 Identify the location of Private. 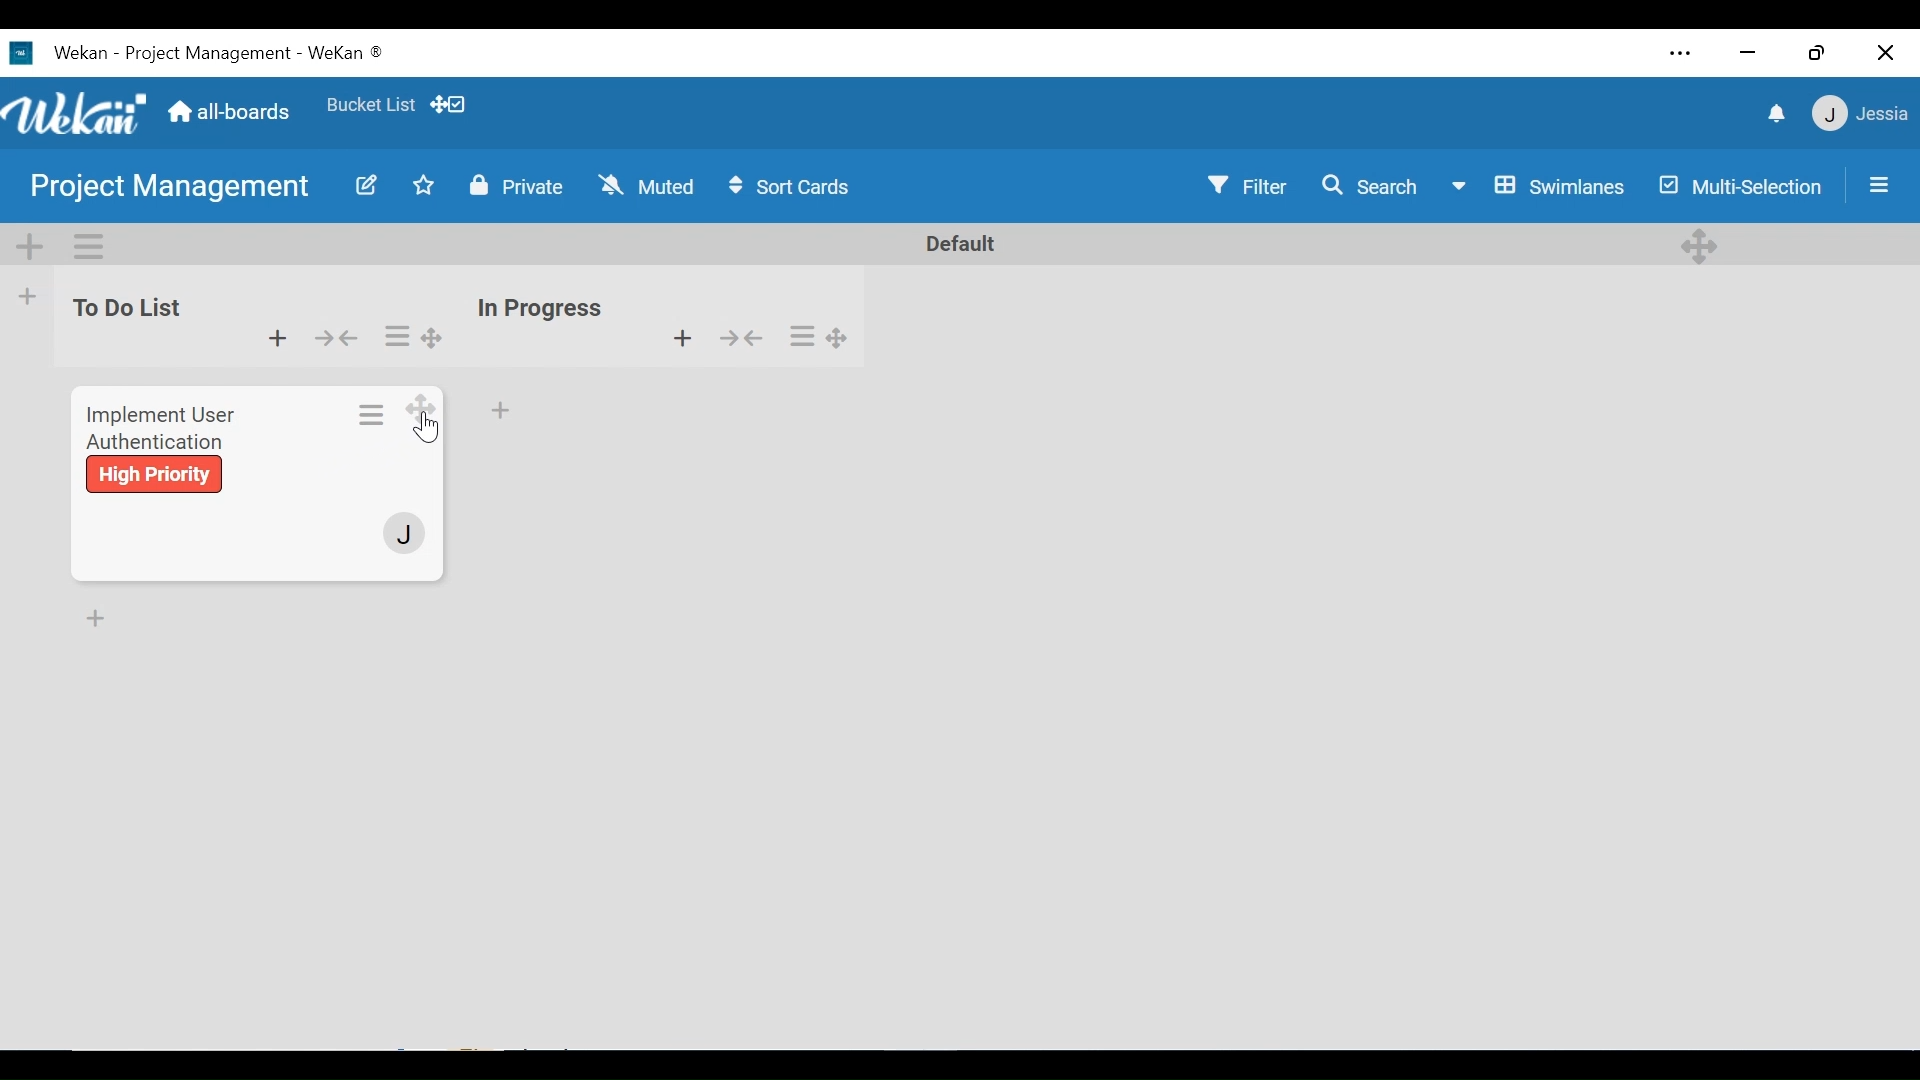
(517, 186).